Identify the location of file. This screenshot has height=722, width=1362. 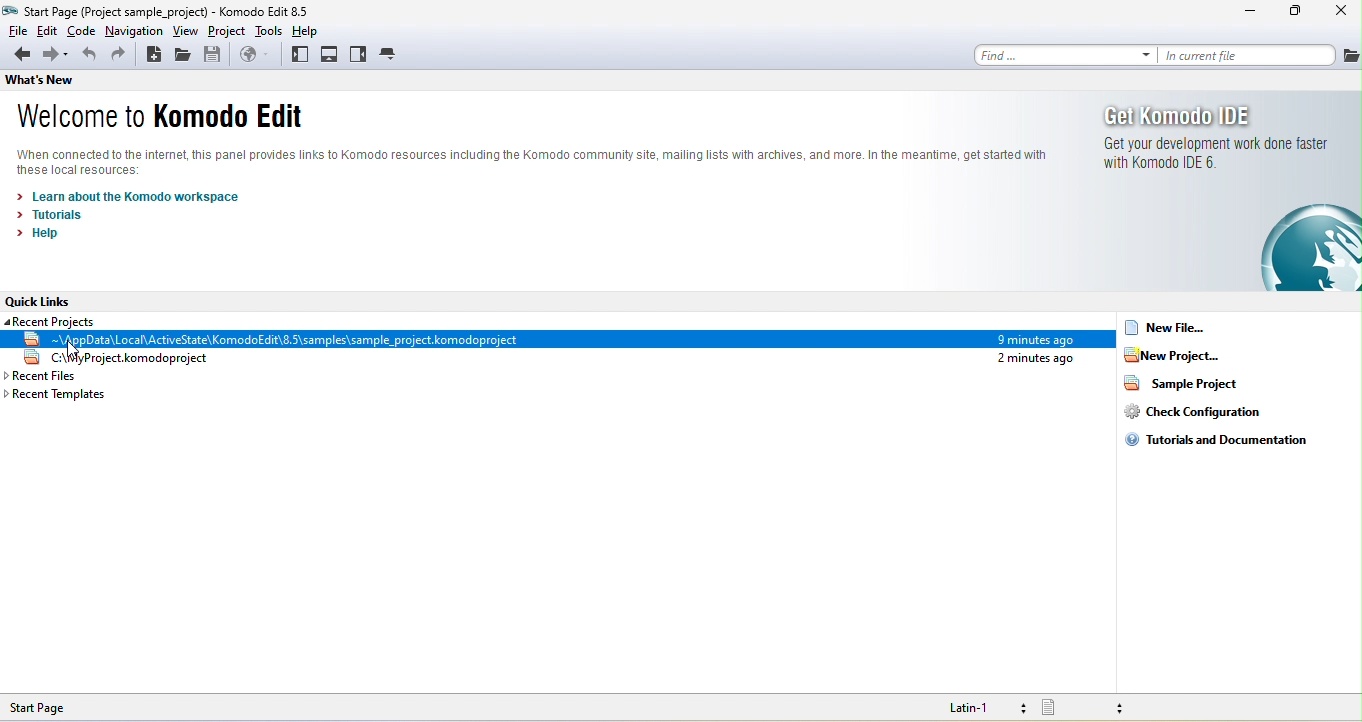
(17, 32).